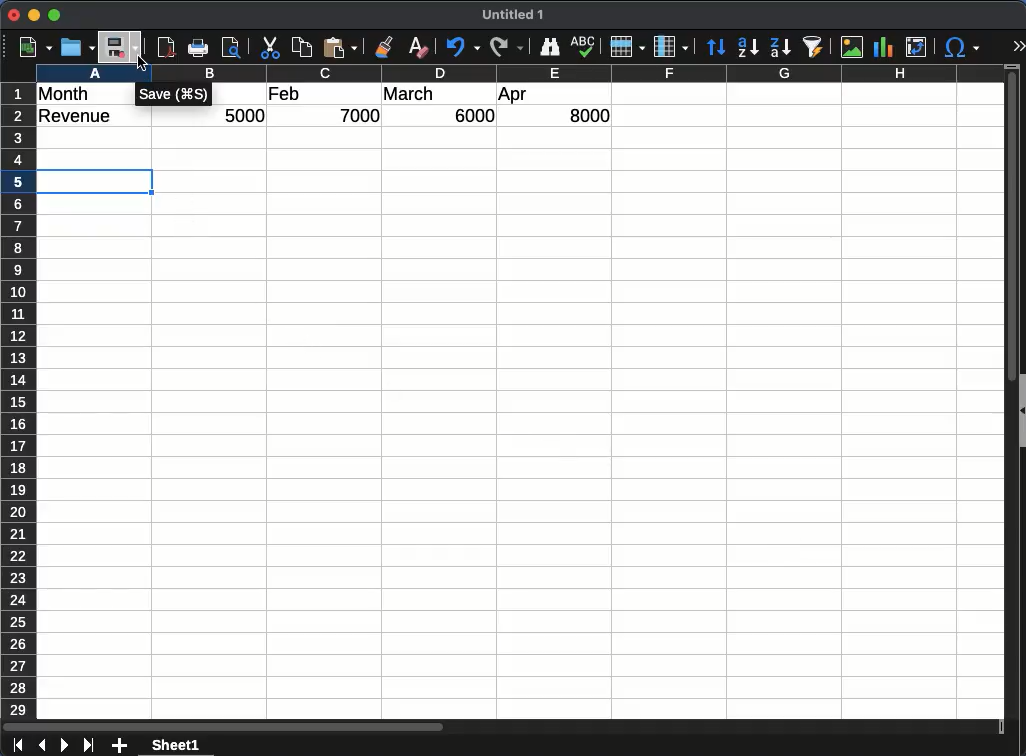  What do you see at coordinates (284, 94) in the screenshot?
I see `feb` at bounding box center [284, 94].